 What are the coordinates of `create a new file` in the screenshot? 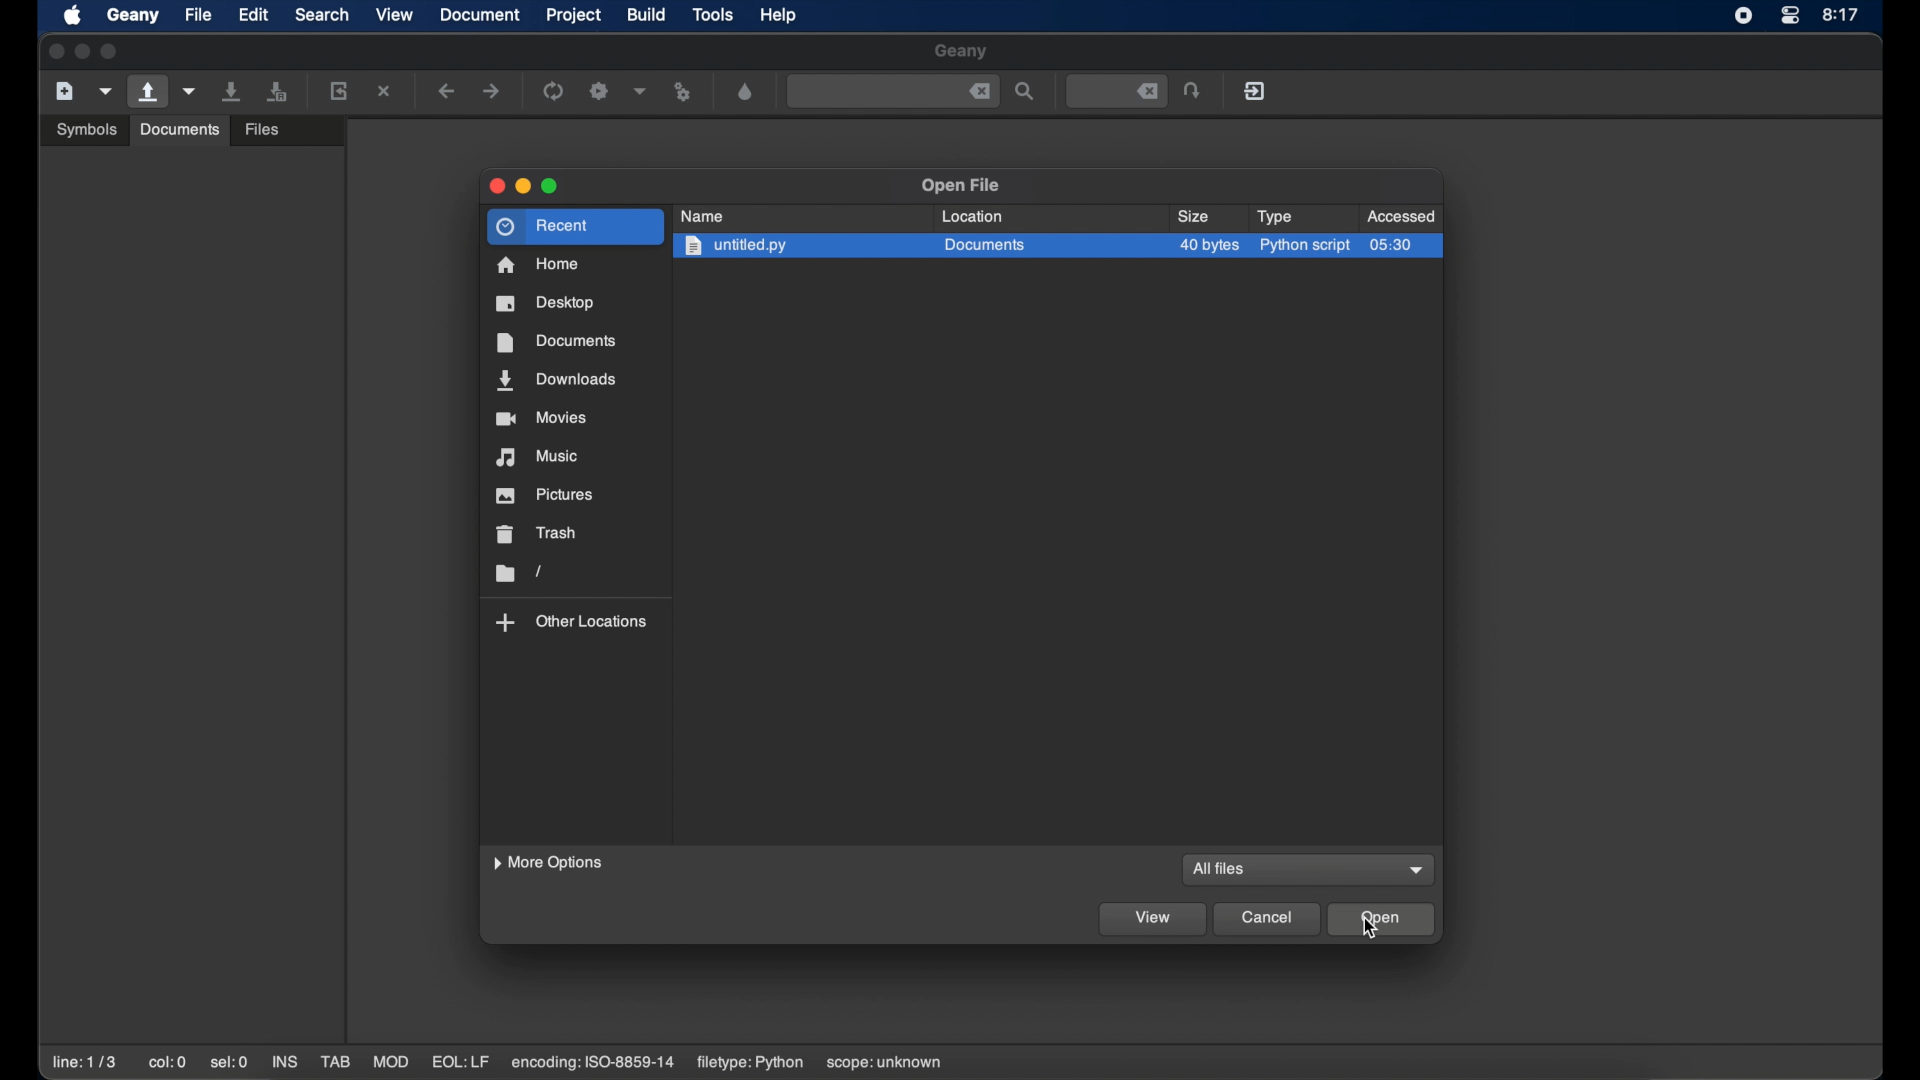 It's located at (65, 91).